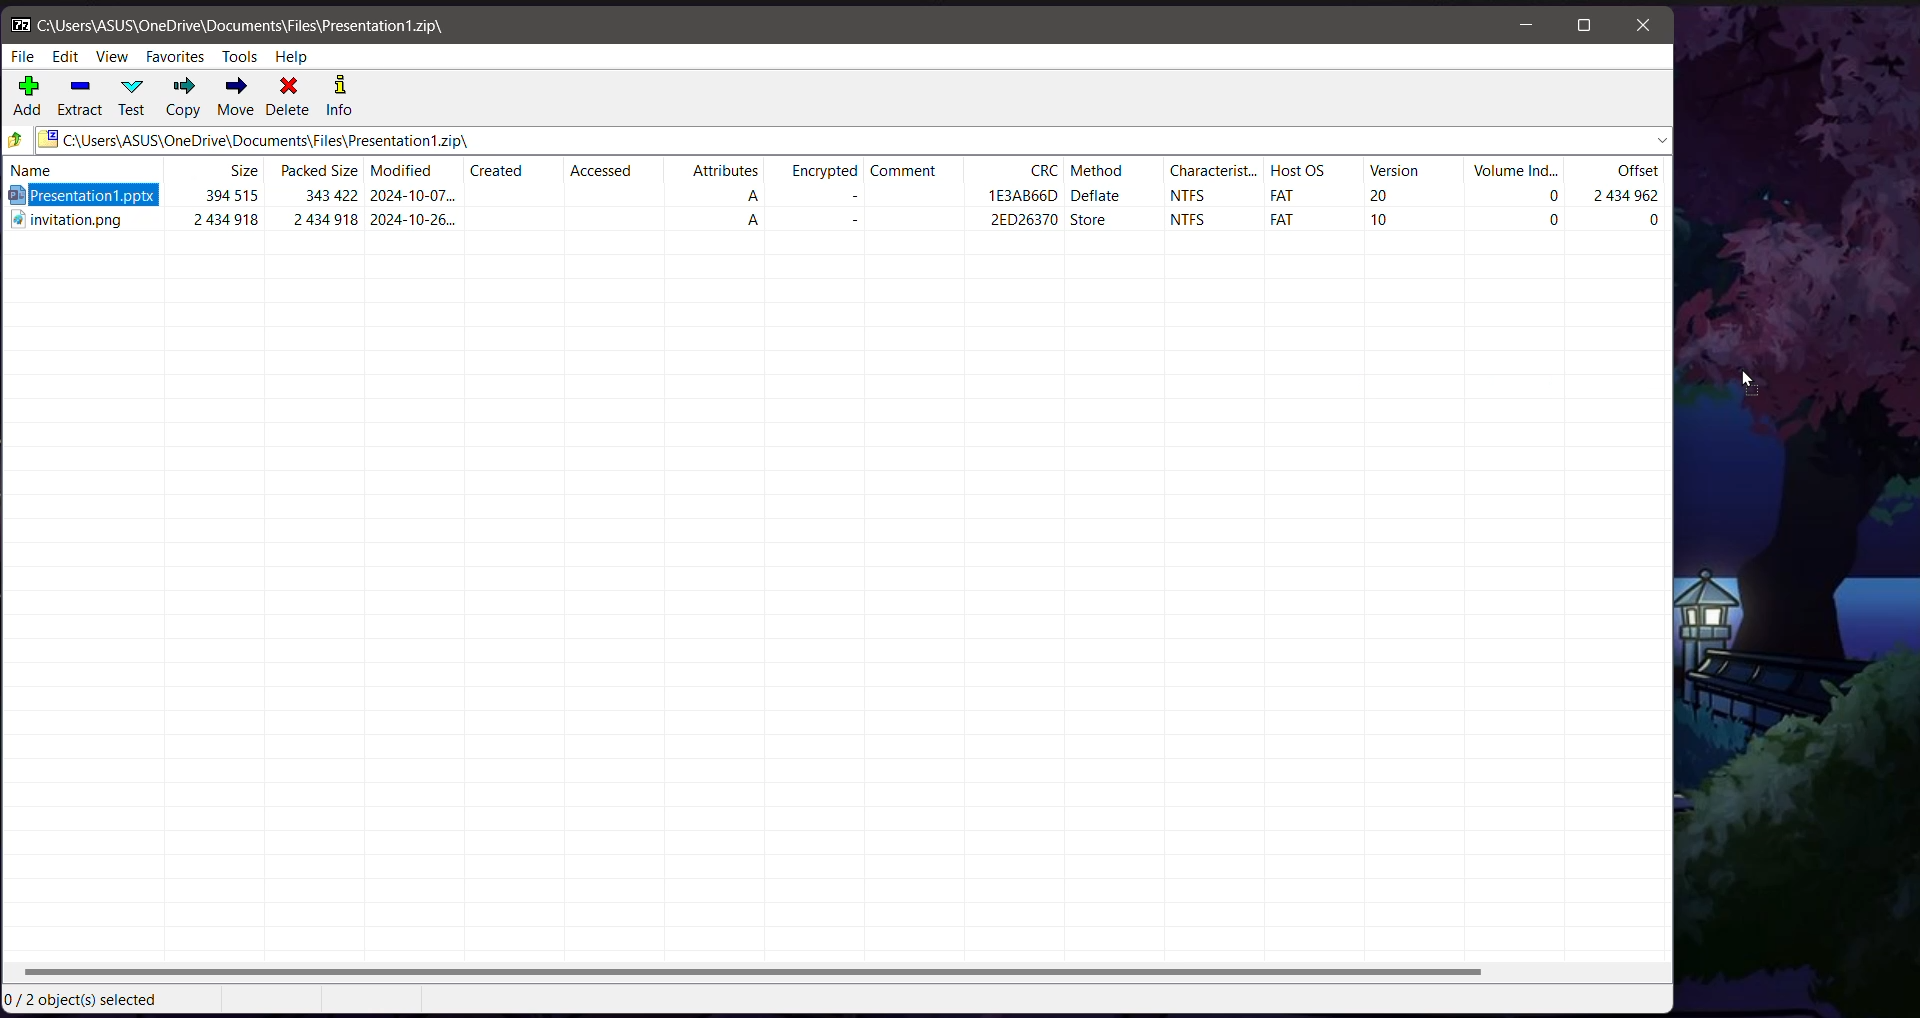  What do you see at coordinates (495, 171) in the screenshot?
I see `Created` at bounding box center [495, 171].